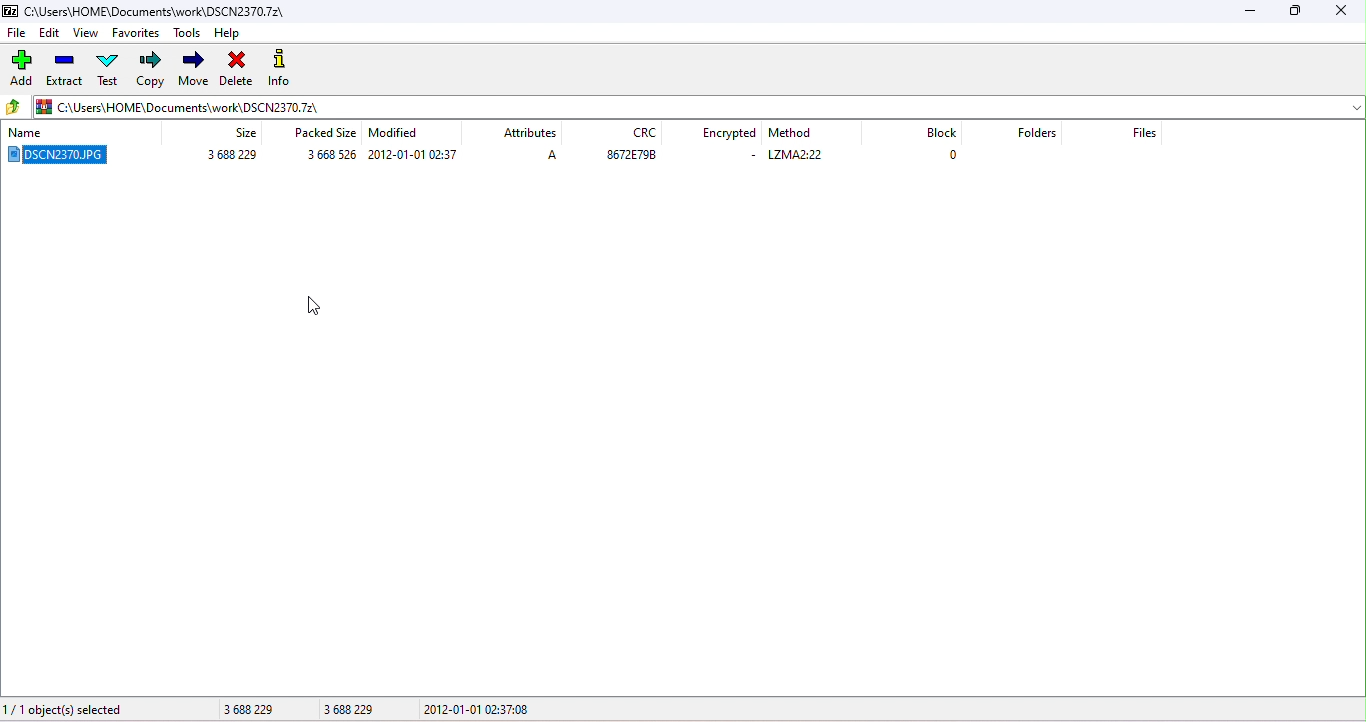 This screenshot has width=1366, height=722. Describe the element at coordinates (400, 130) in the screenshot. I see `modification date` at that location.